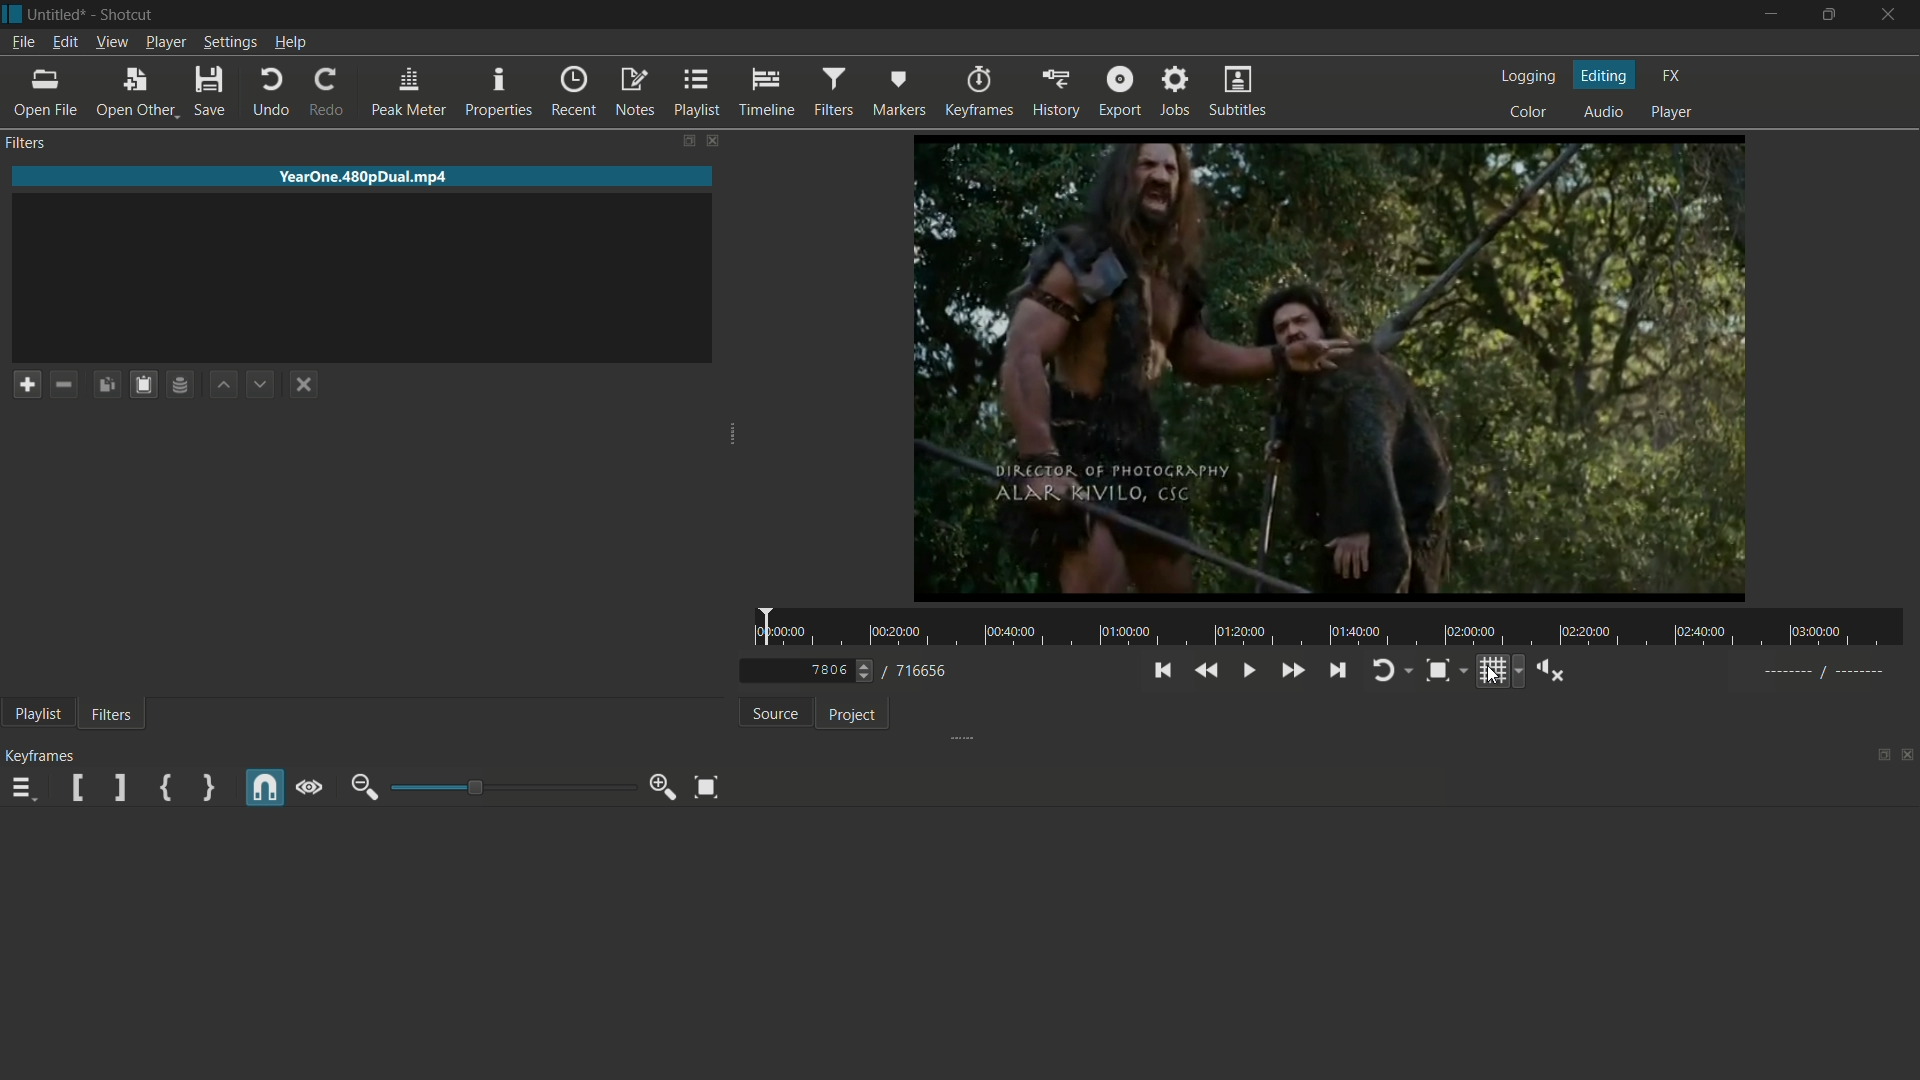 This screenshot has width=1920, height=1080. Describe the element at coordinates (311, 787) in the screenshot. I see `scrub while dragging` at that location.